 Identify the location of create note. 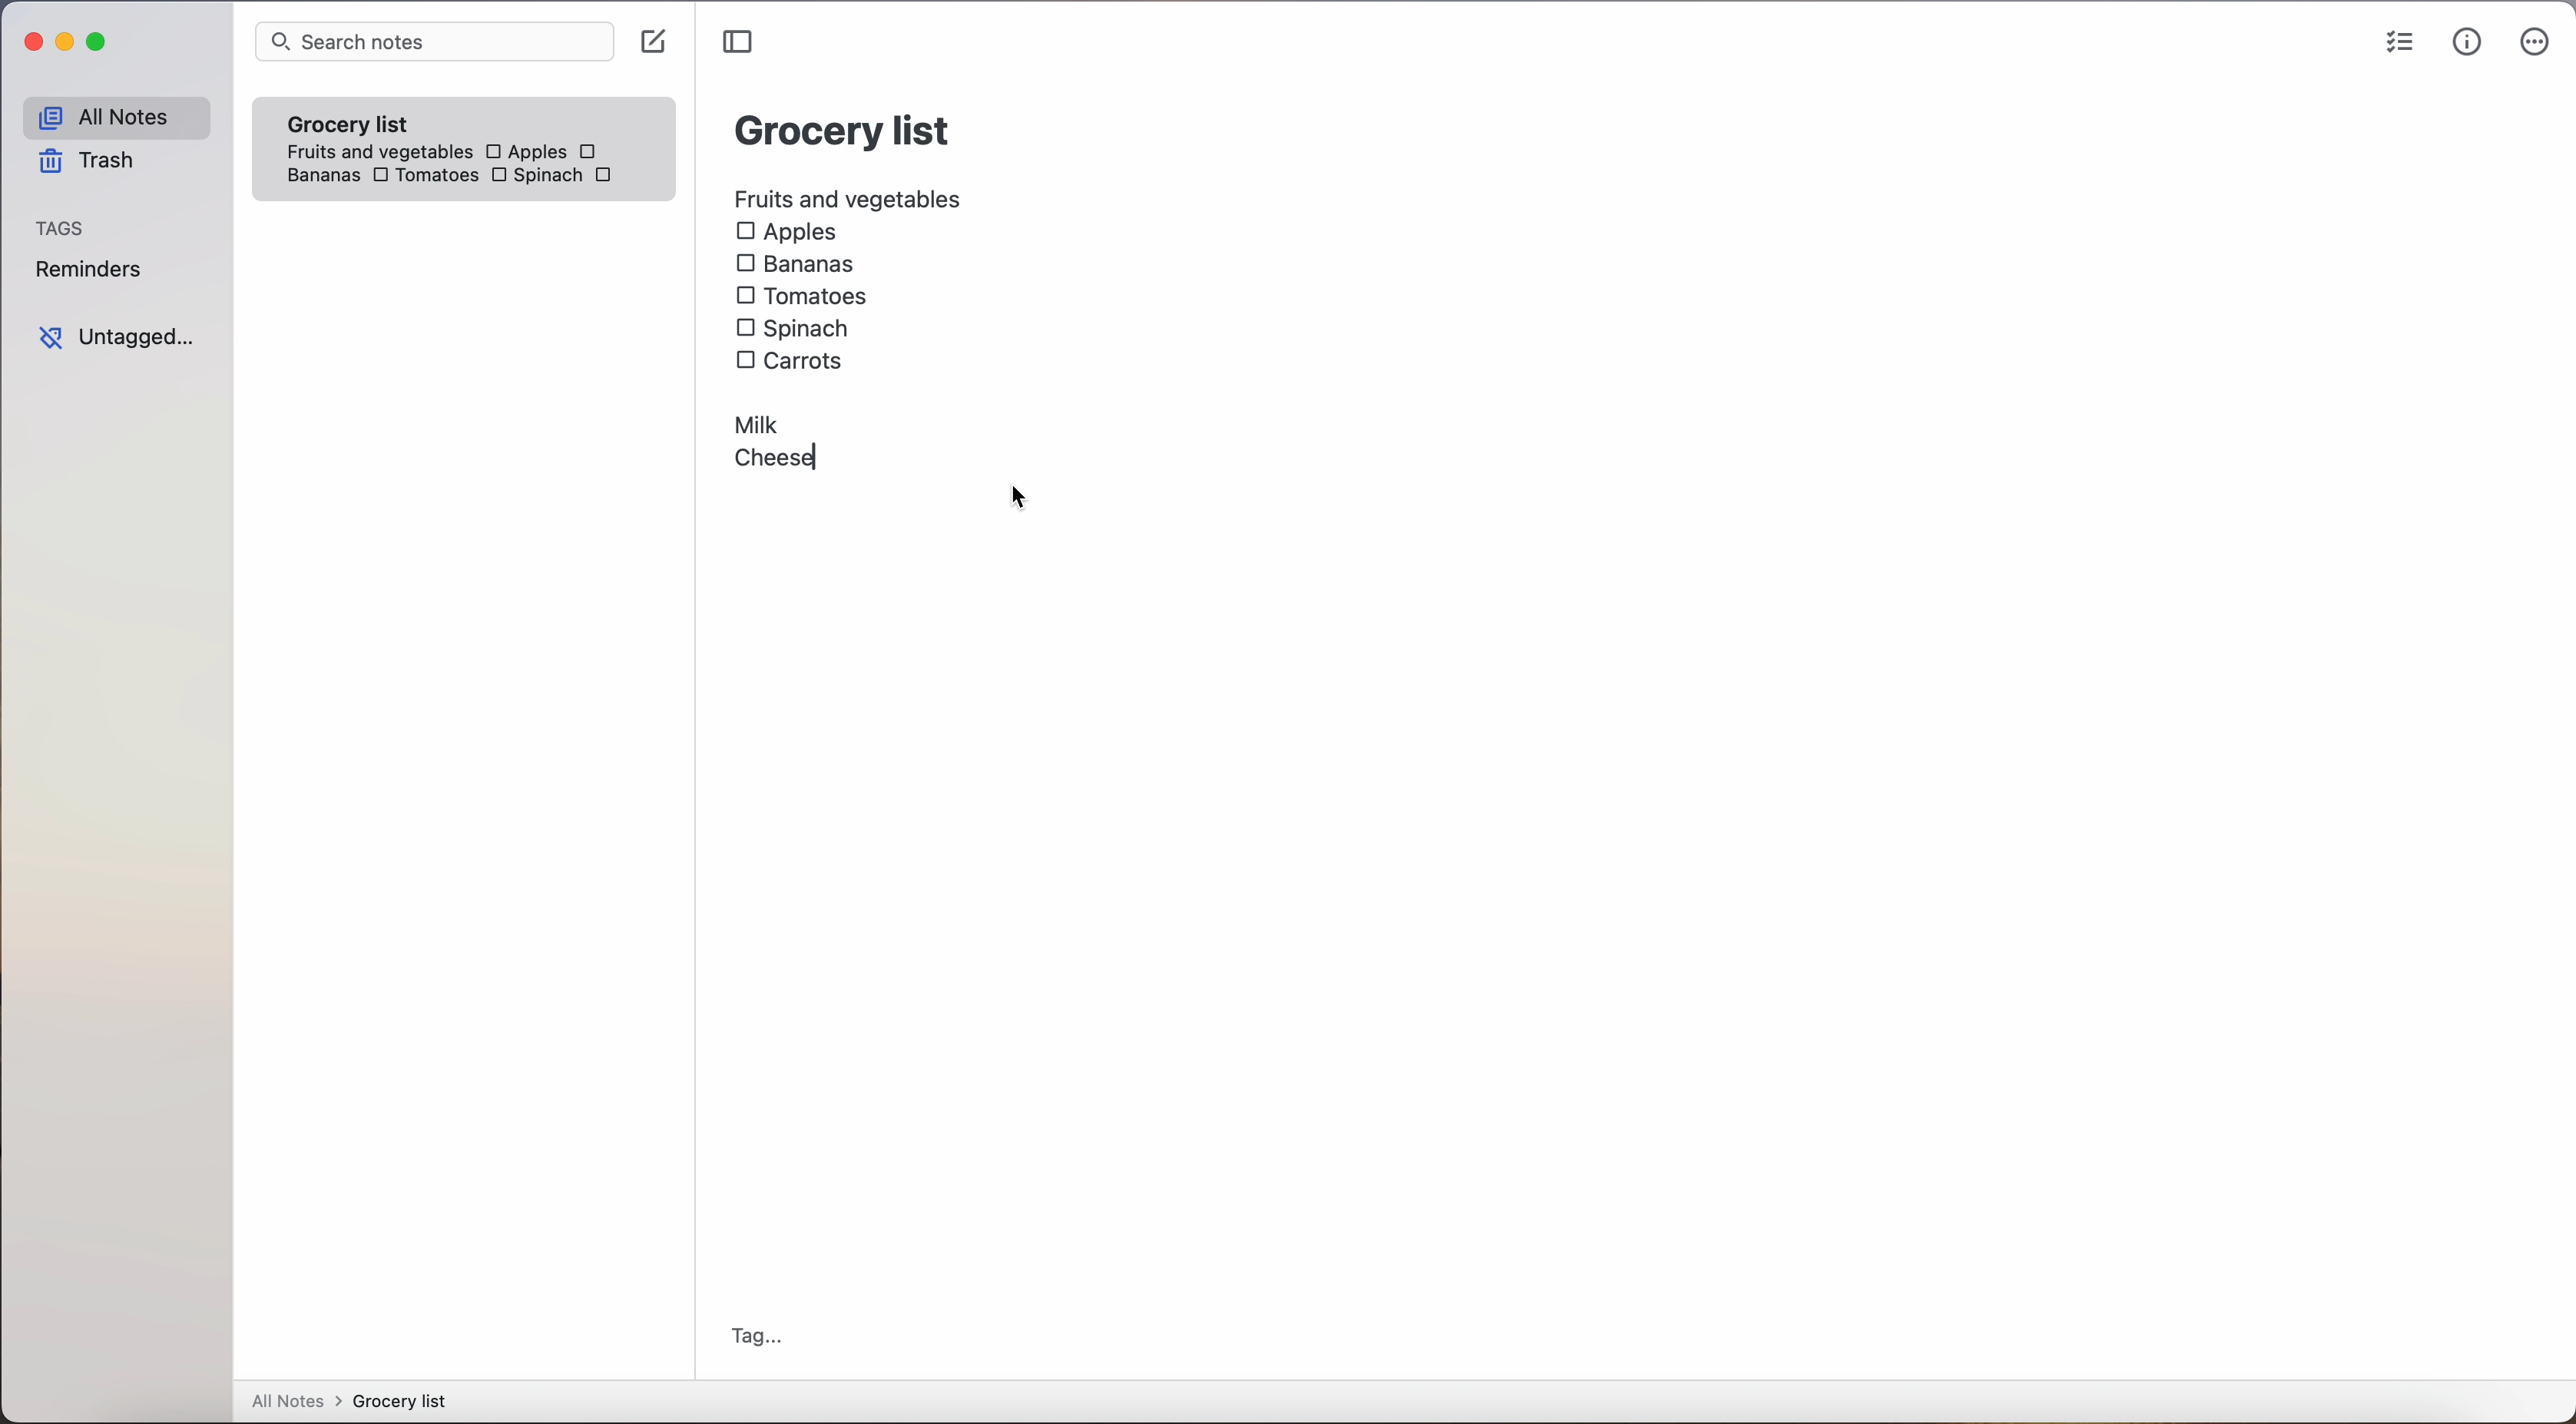
(658, 43).